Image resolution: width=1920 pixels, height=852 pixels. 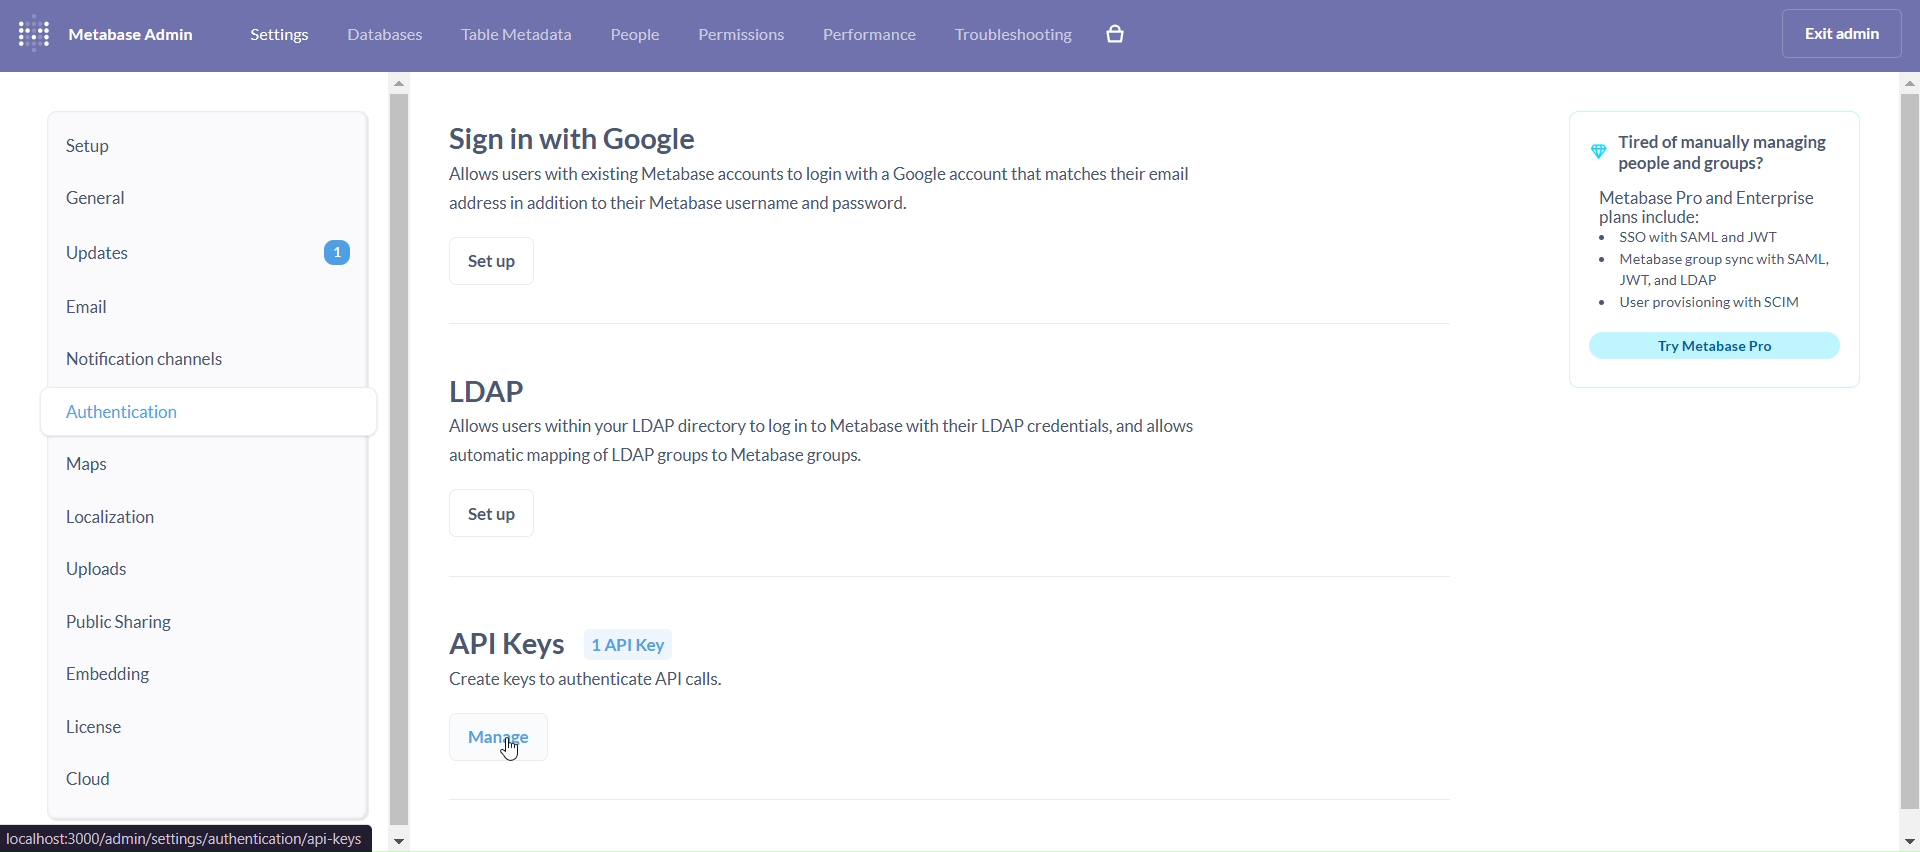 What do you see at coordinates (205, 467) in the screenshot?
I see `maps` at bounding box center [205, 467].